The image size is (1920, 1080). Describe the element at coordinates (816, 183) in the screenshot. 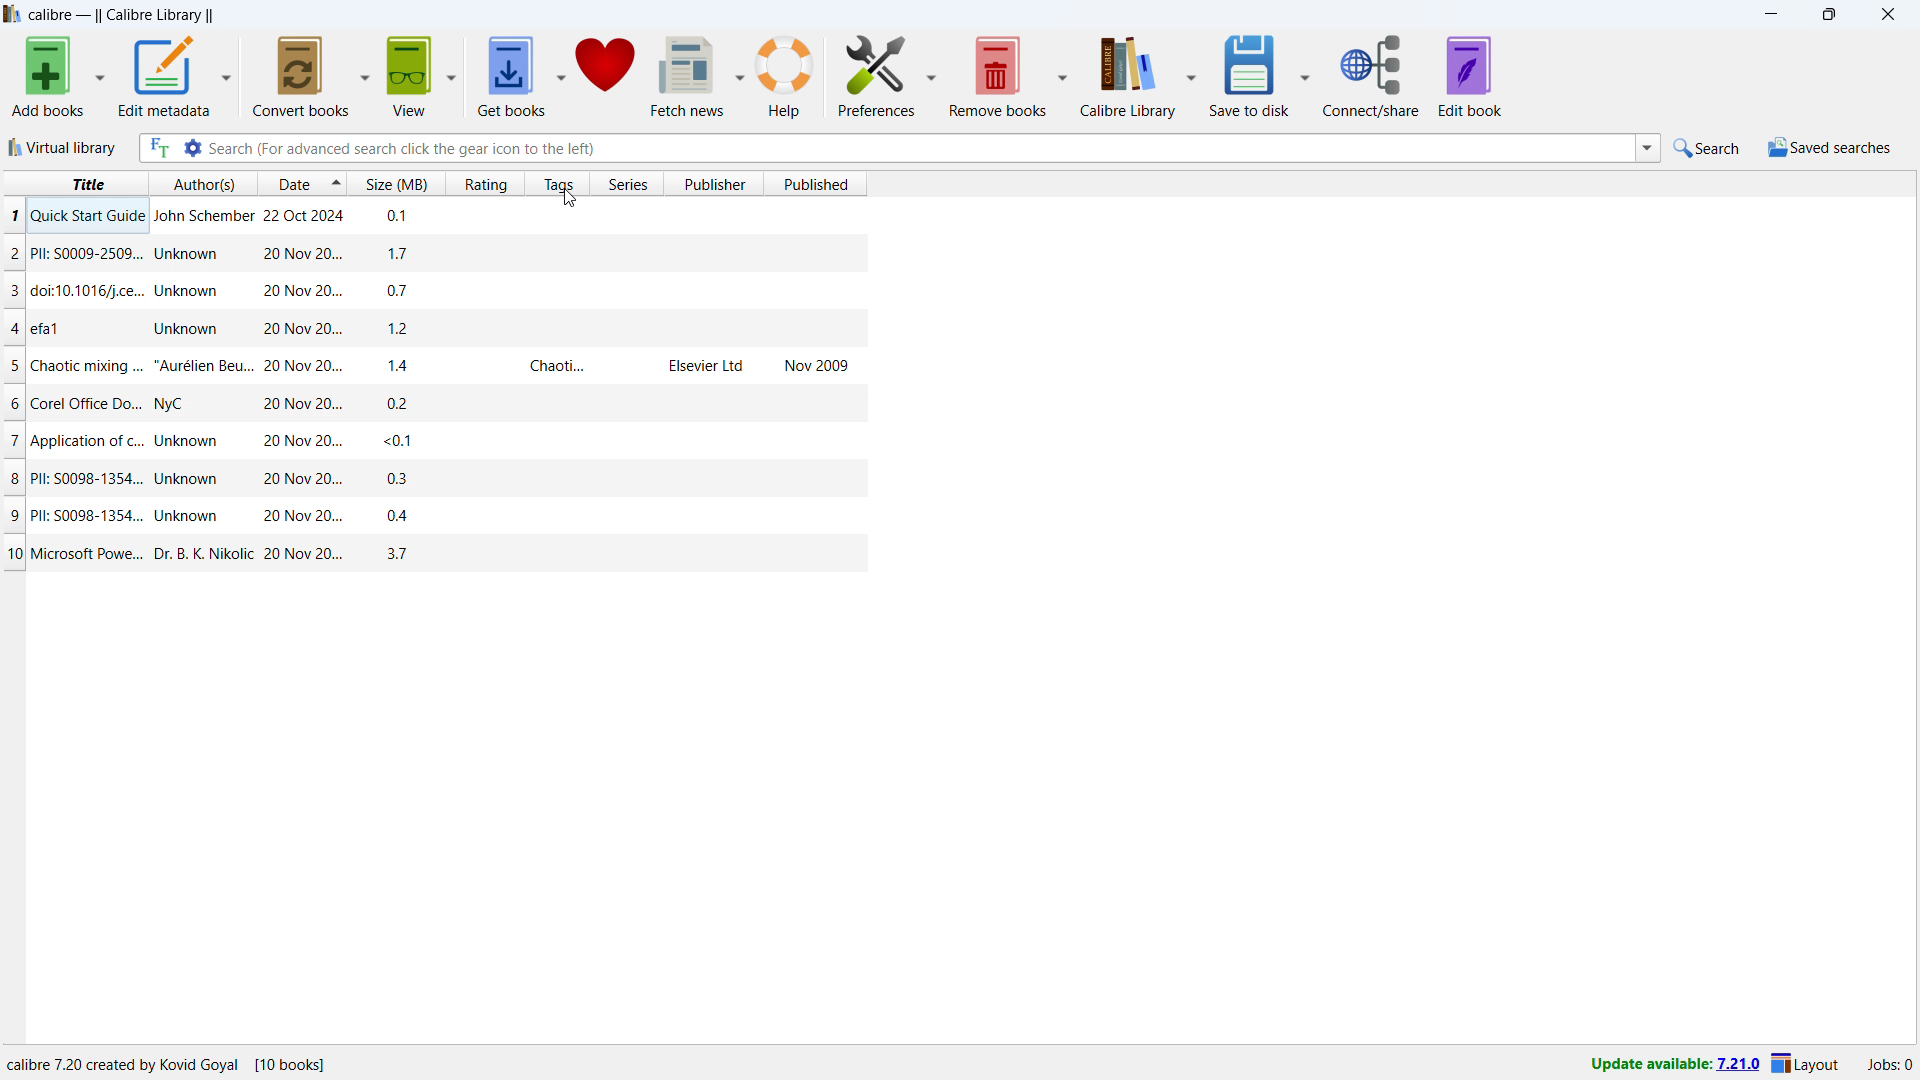

I see `sort by published` at that location.